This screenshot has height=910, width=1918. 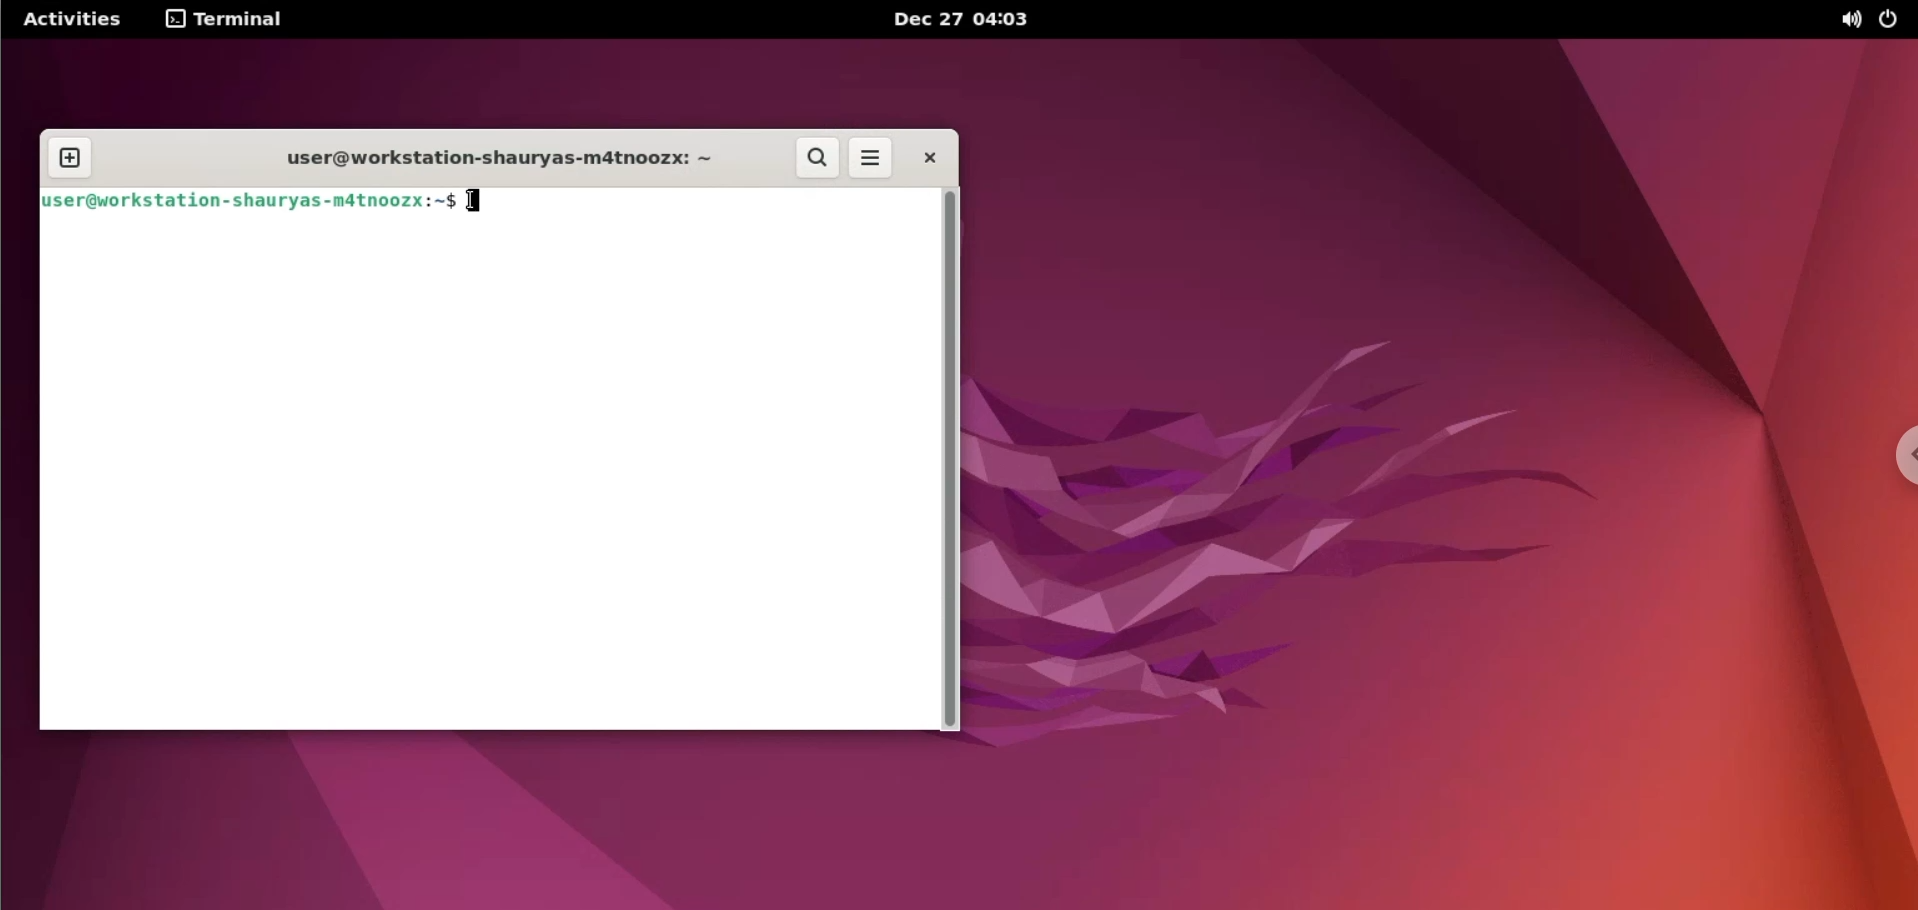 What do you see at coordinates (818, 159) in the screenshot?
I see `search` at bounding box center [818, 159].